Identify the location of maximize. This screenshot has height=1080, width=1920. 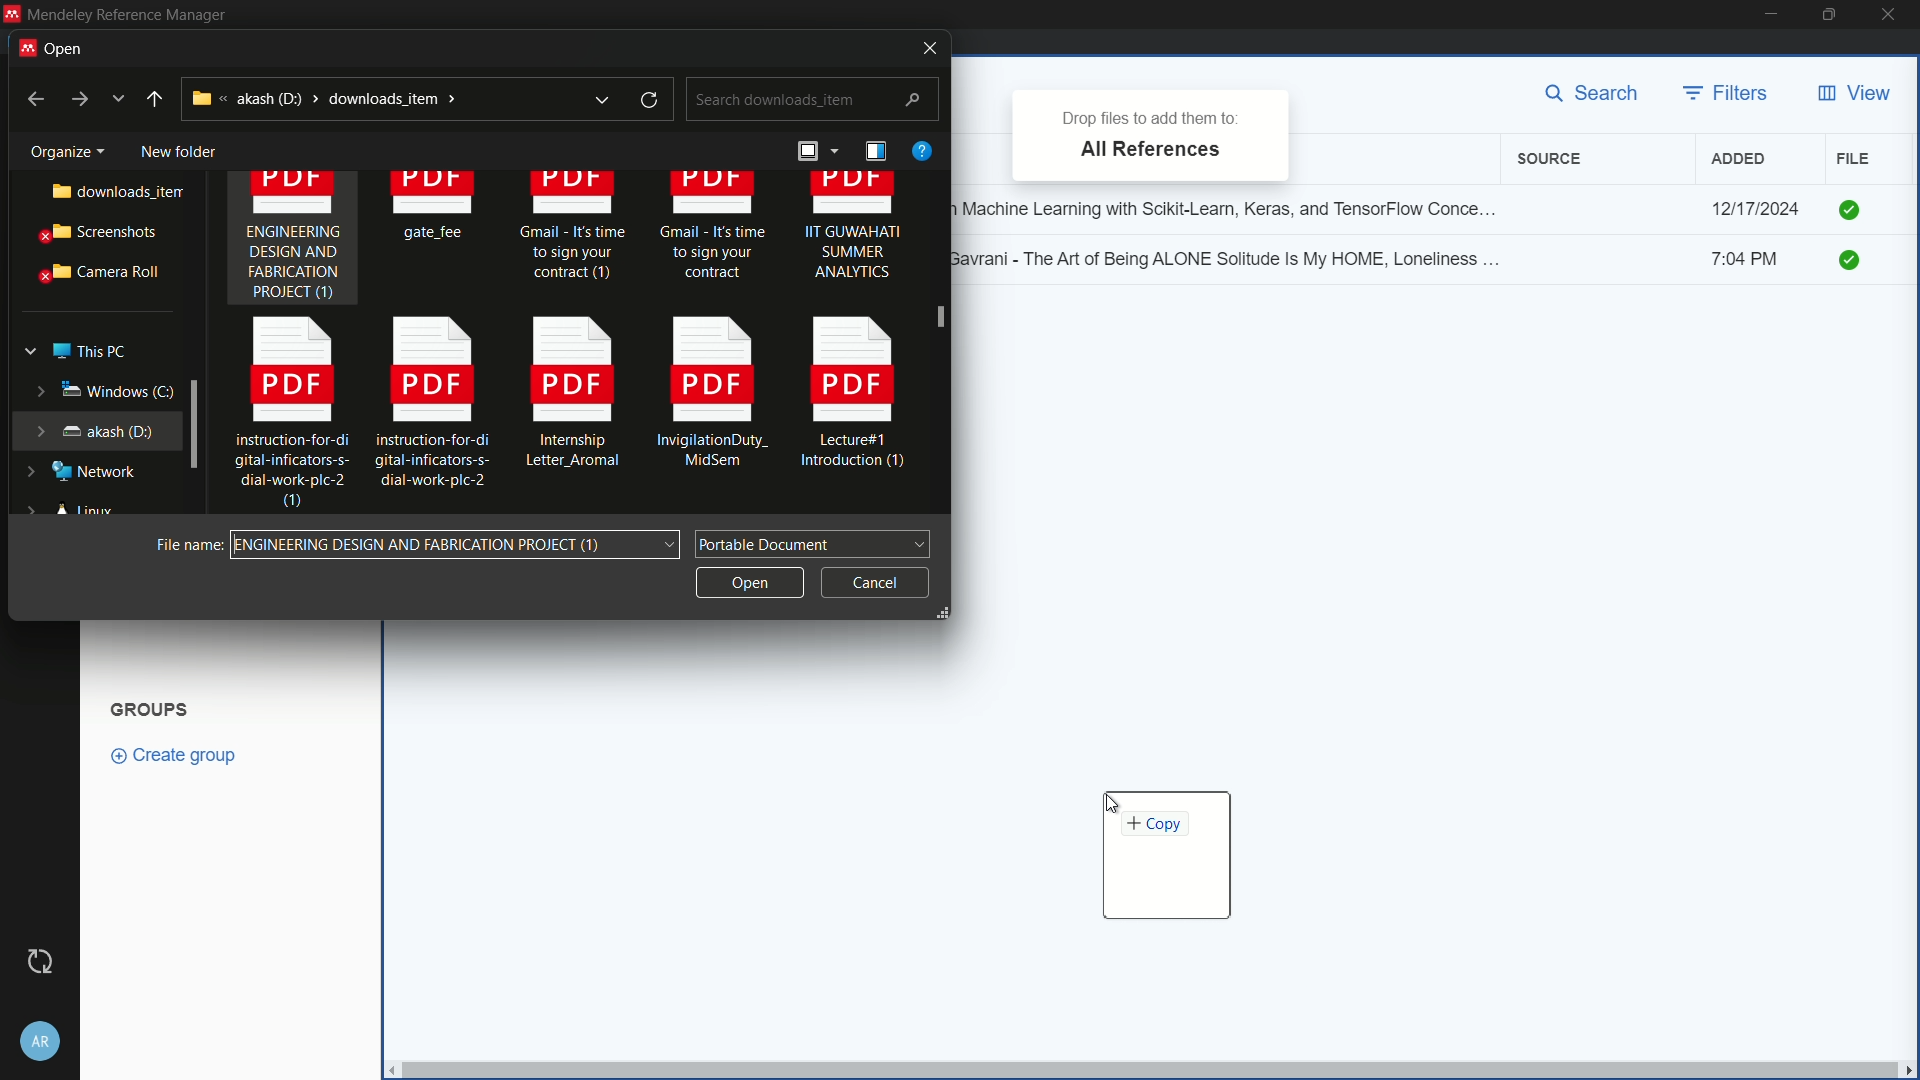
(1831, 15).